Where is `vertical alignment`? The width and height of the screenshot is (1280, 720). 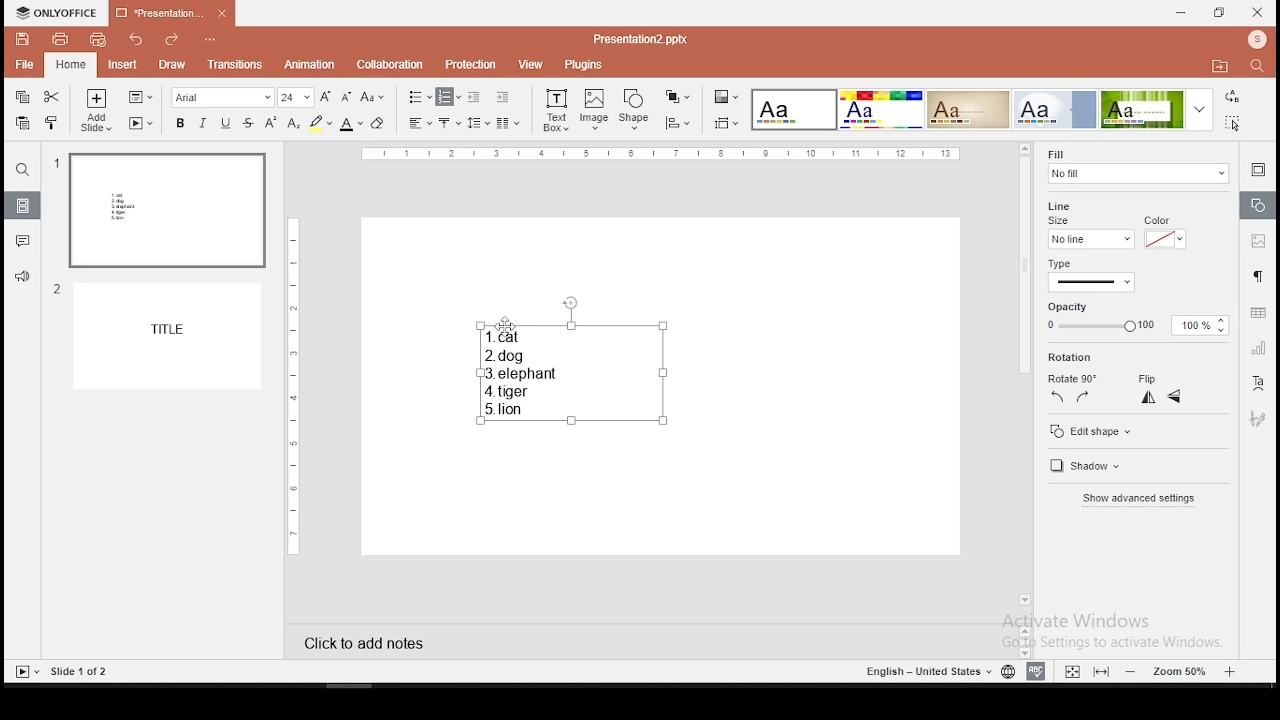 vertical alignment is located at coordinates (451, 122).